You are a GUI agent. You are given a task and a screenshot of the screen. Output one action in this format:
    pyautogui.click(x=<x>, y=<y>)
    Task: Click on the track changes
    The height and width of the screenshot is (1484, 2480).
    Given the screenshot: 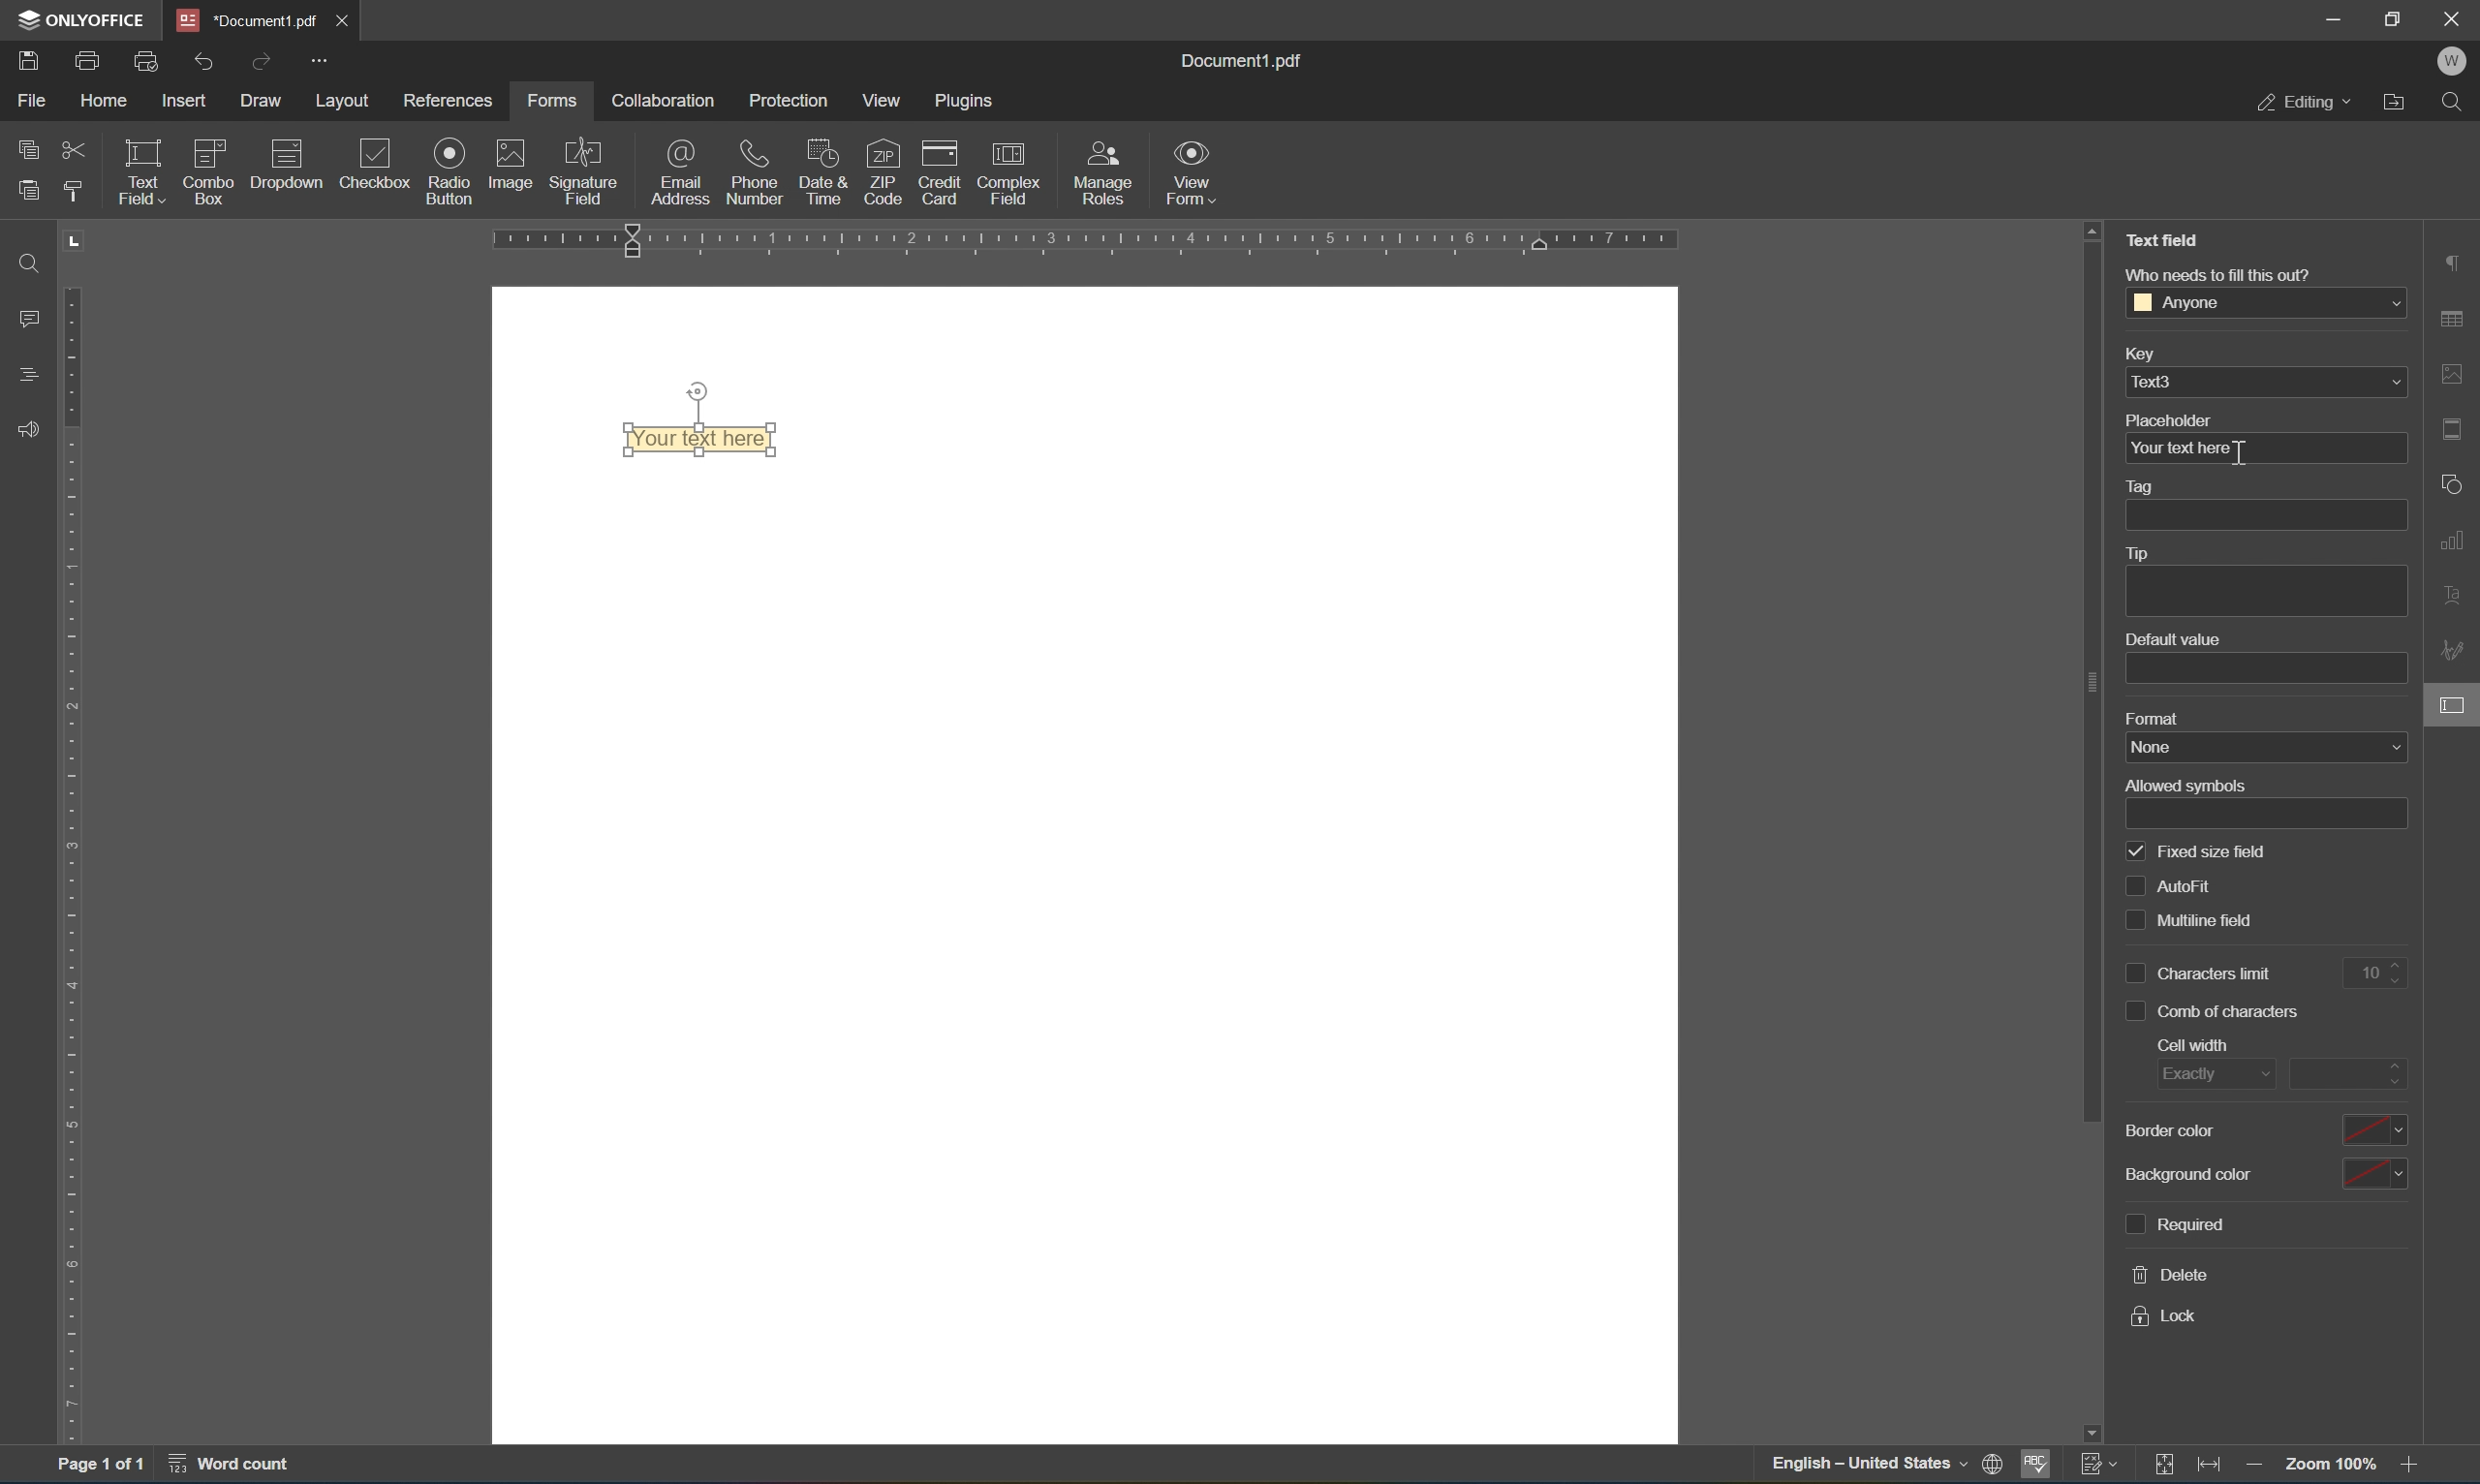 What is the action you would take?
    pyautogui.click(x=2105, y=1466)
    